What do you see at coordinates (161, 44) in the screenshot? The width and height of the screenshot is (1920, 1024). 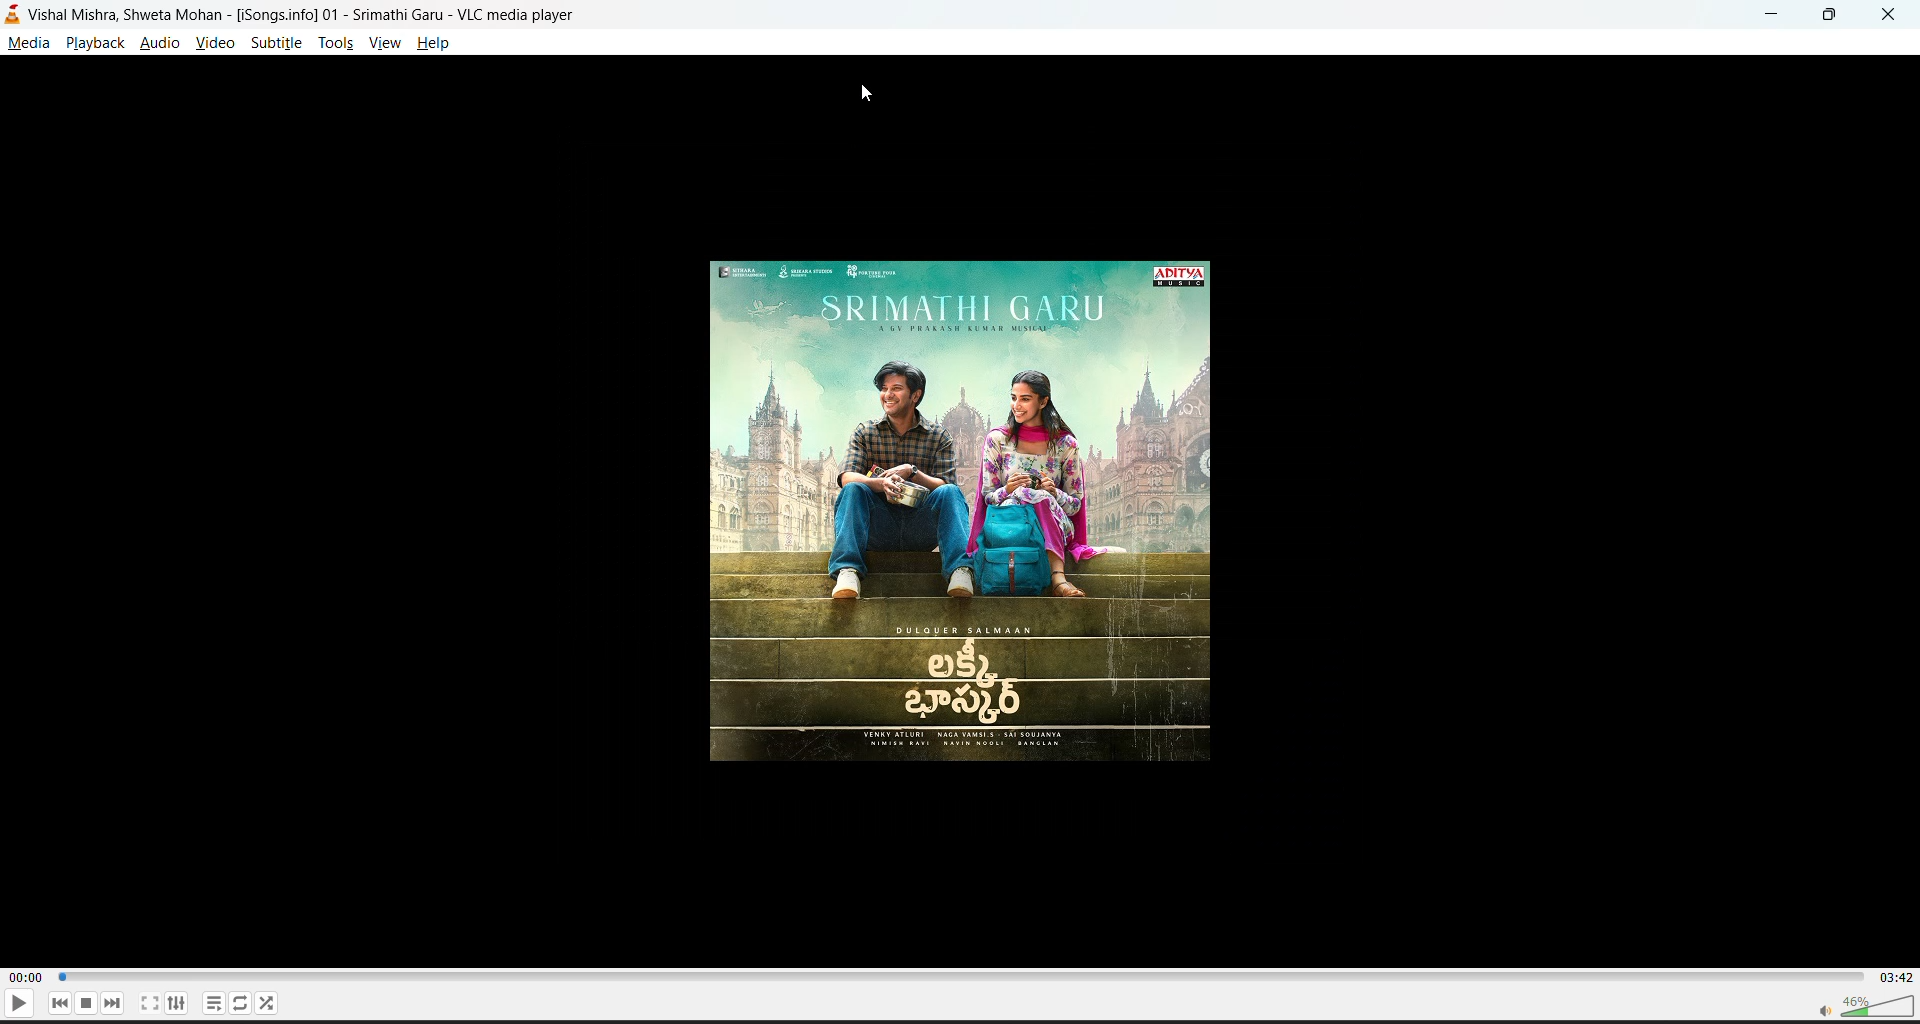 I see `audio` at bounding box center [161, 44].